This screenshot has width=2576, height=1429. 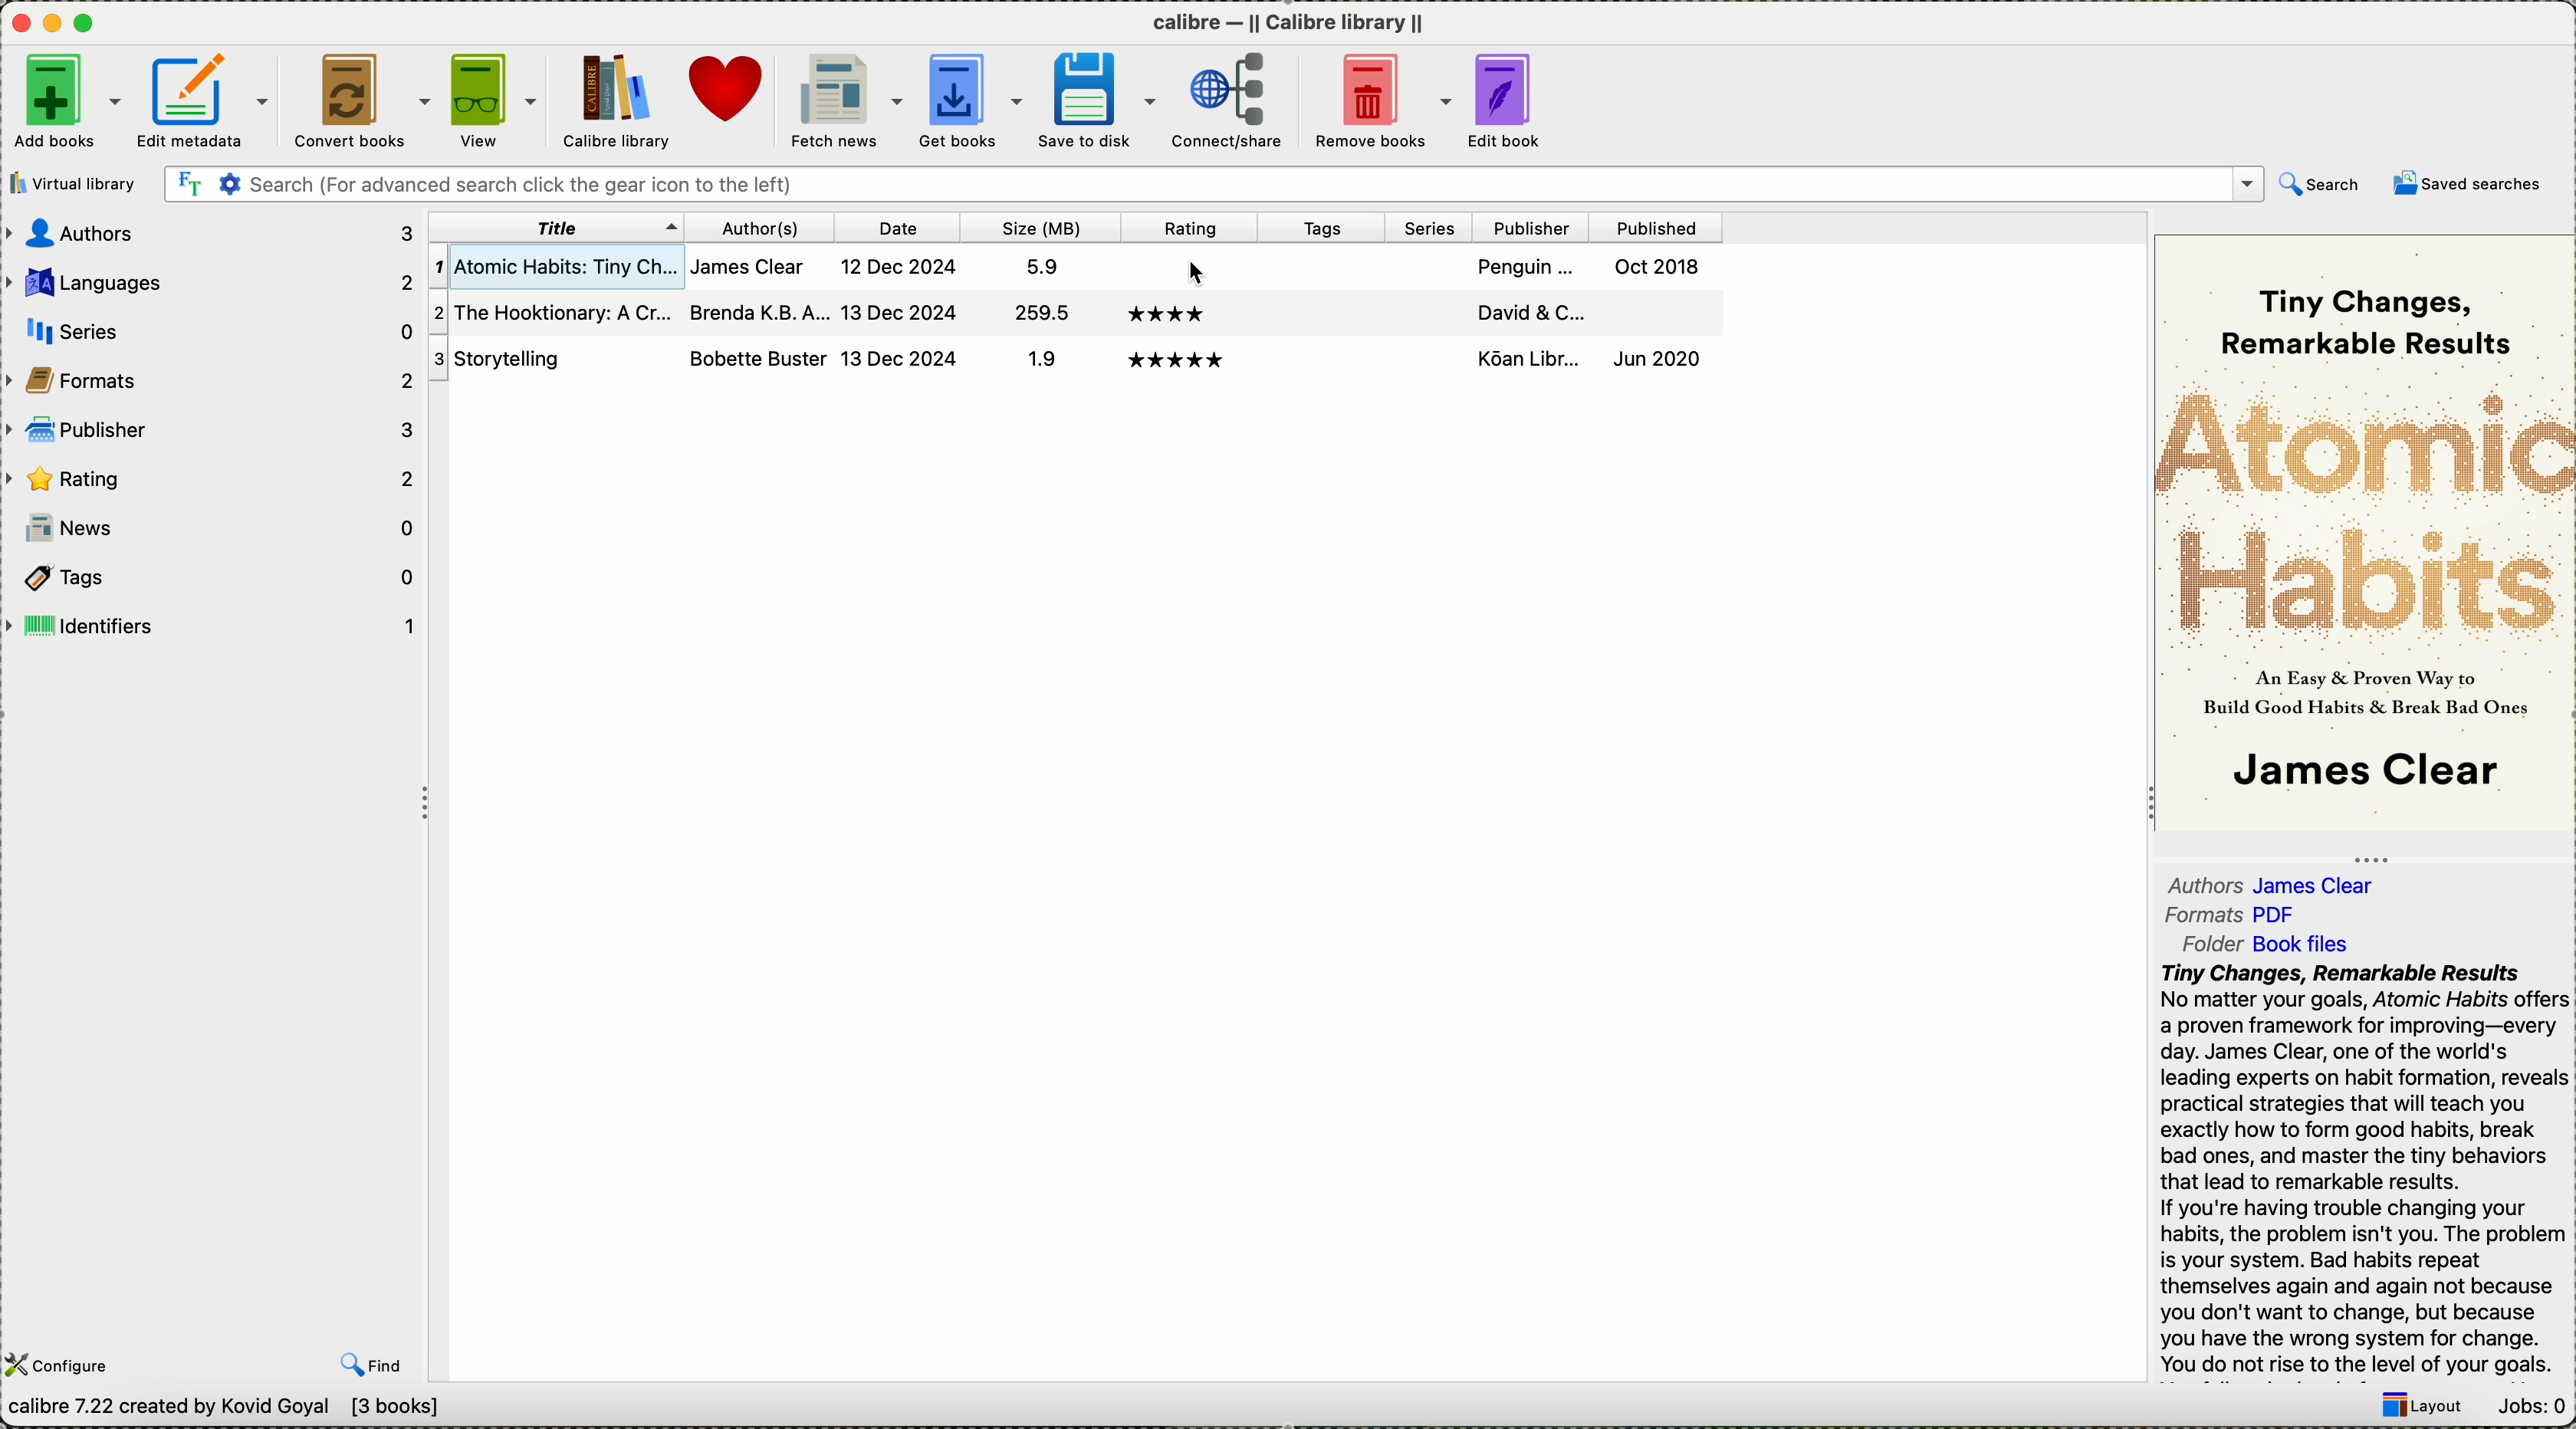 I want to click on jun 2020, so click(x=1657, y=356).